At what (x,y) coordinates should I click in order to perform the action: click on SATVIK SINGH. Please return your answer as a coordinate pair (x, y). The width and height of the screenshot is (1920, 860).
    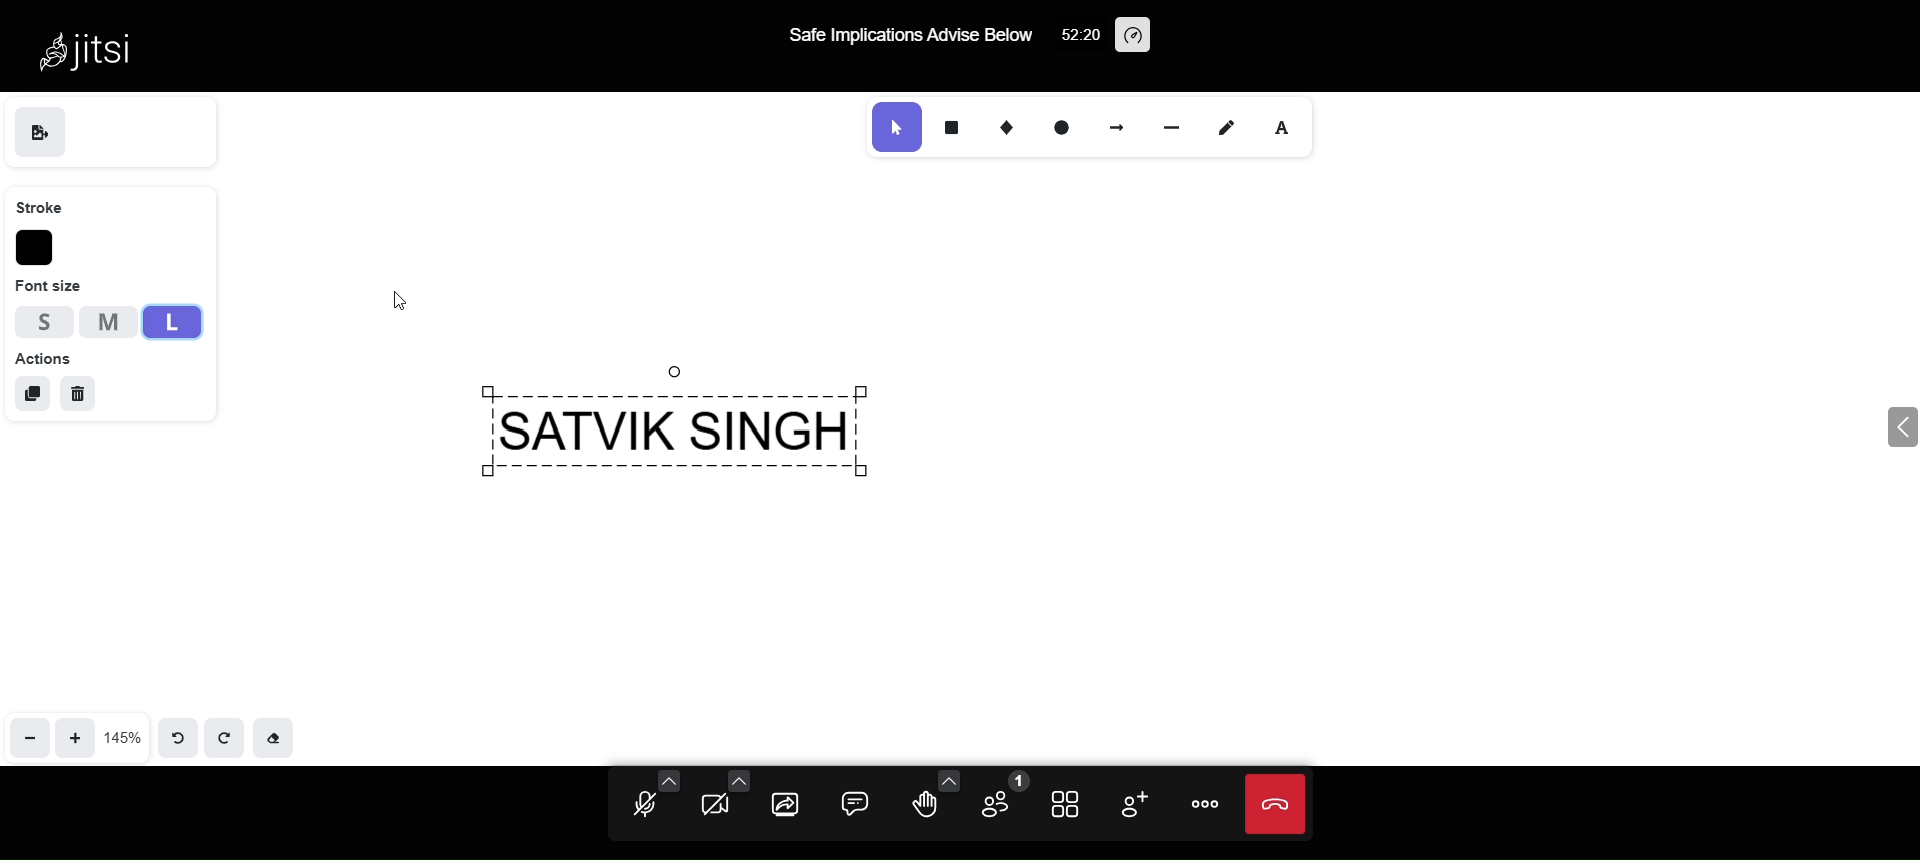
    Looking at the image, I should click on (707, 433).